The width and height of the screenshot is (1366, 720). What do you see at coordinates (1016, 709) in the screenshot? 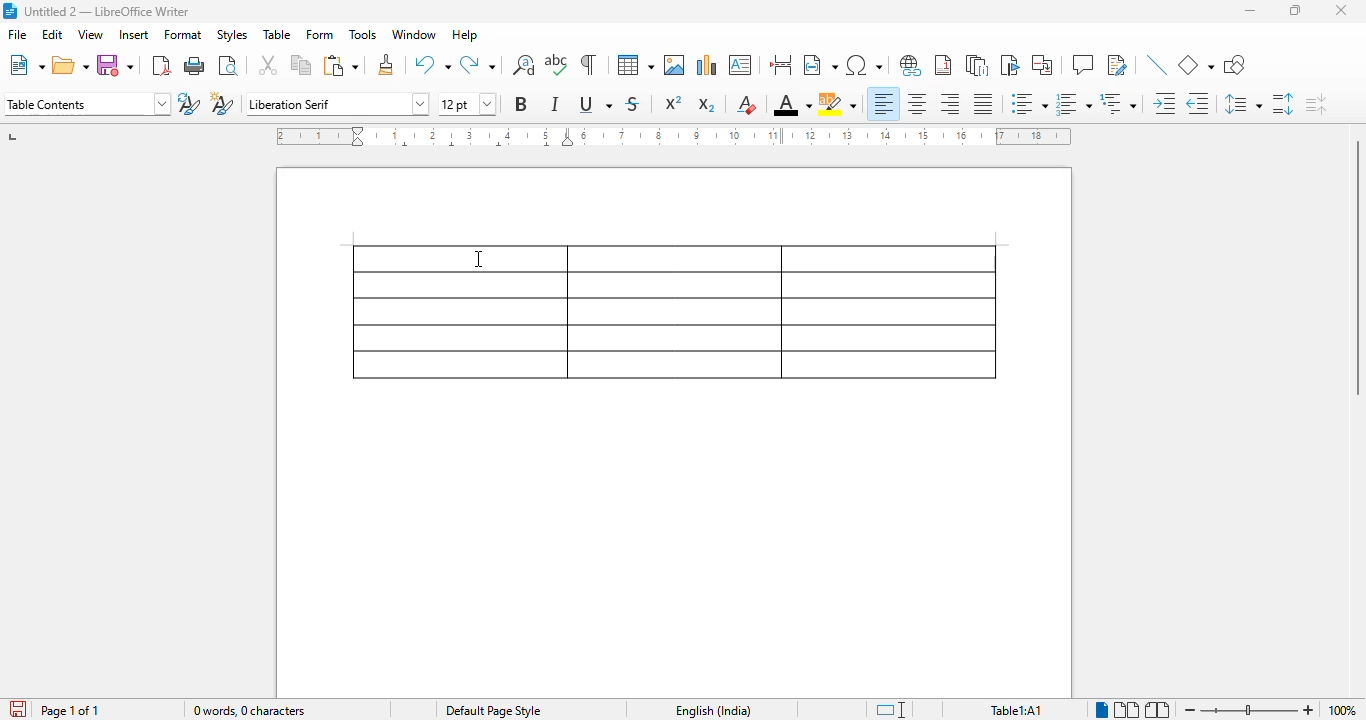
I see `table1:A1` at bounding box center [1016, 709].